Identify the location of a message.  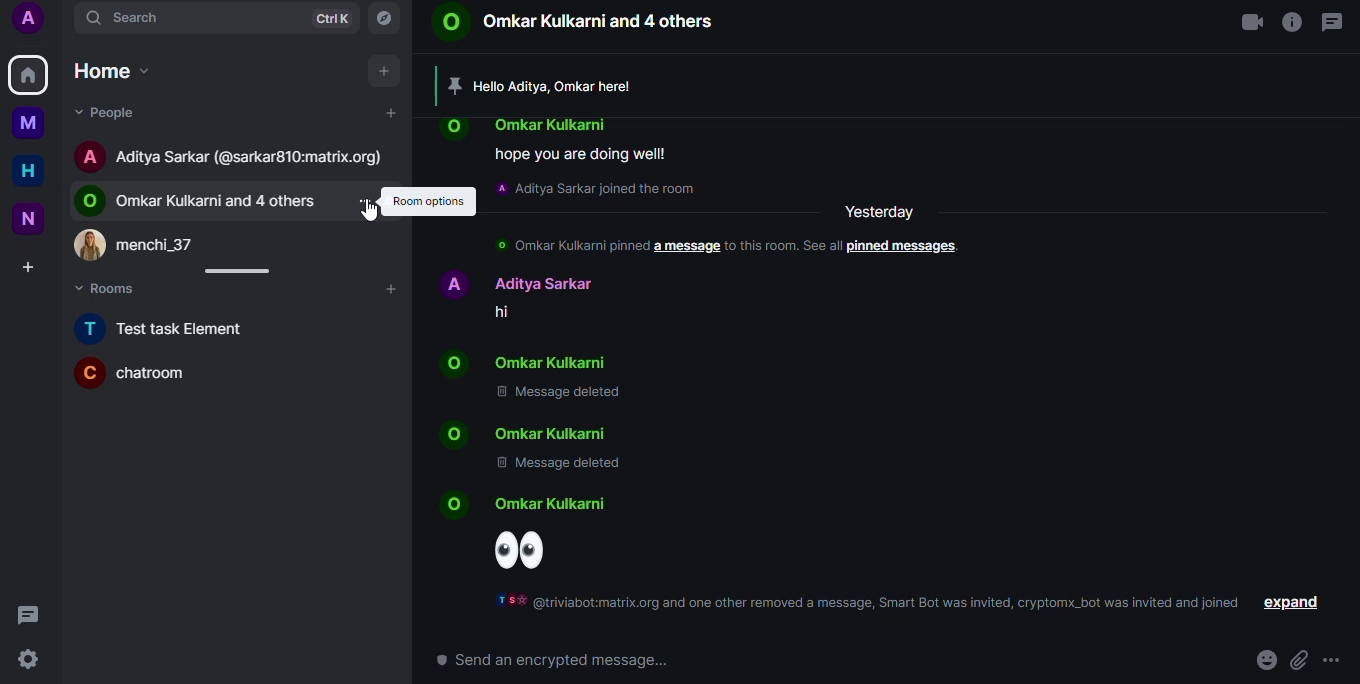
(685, 246).